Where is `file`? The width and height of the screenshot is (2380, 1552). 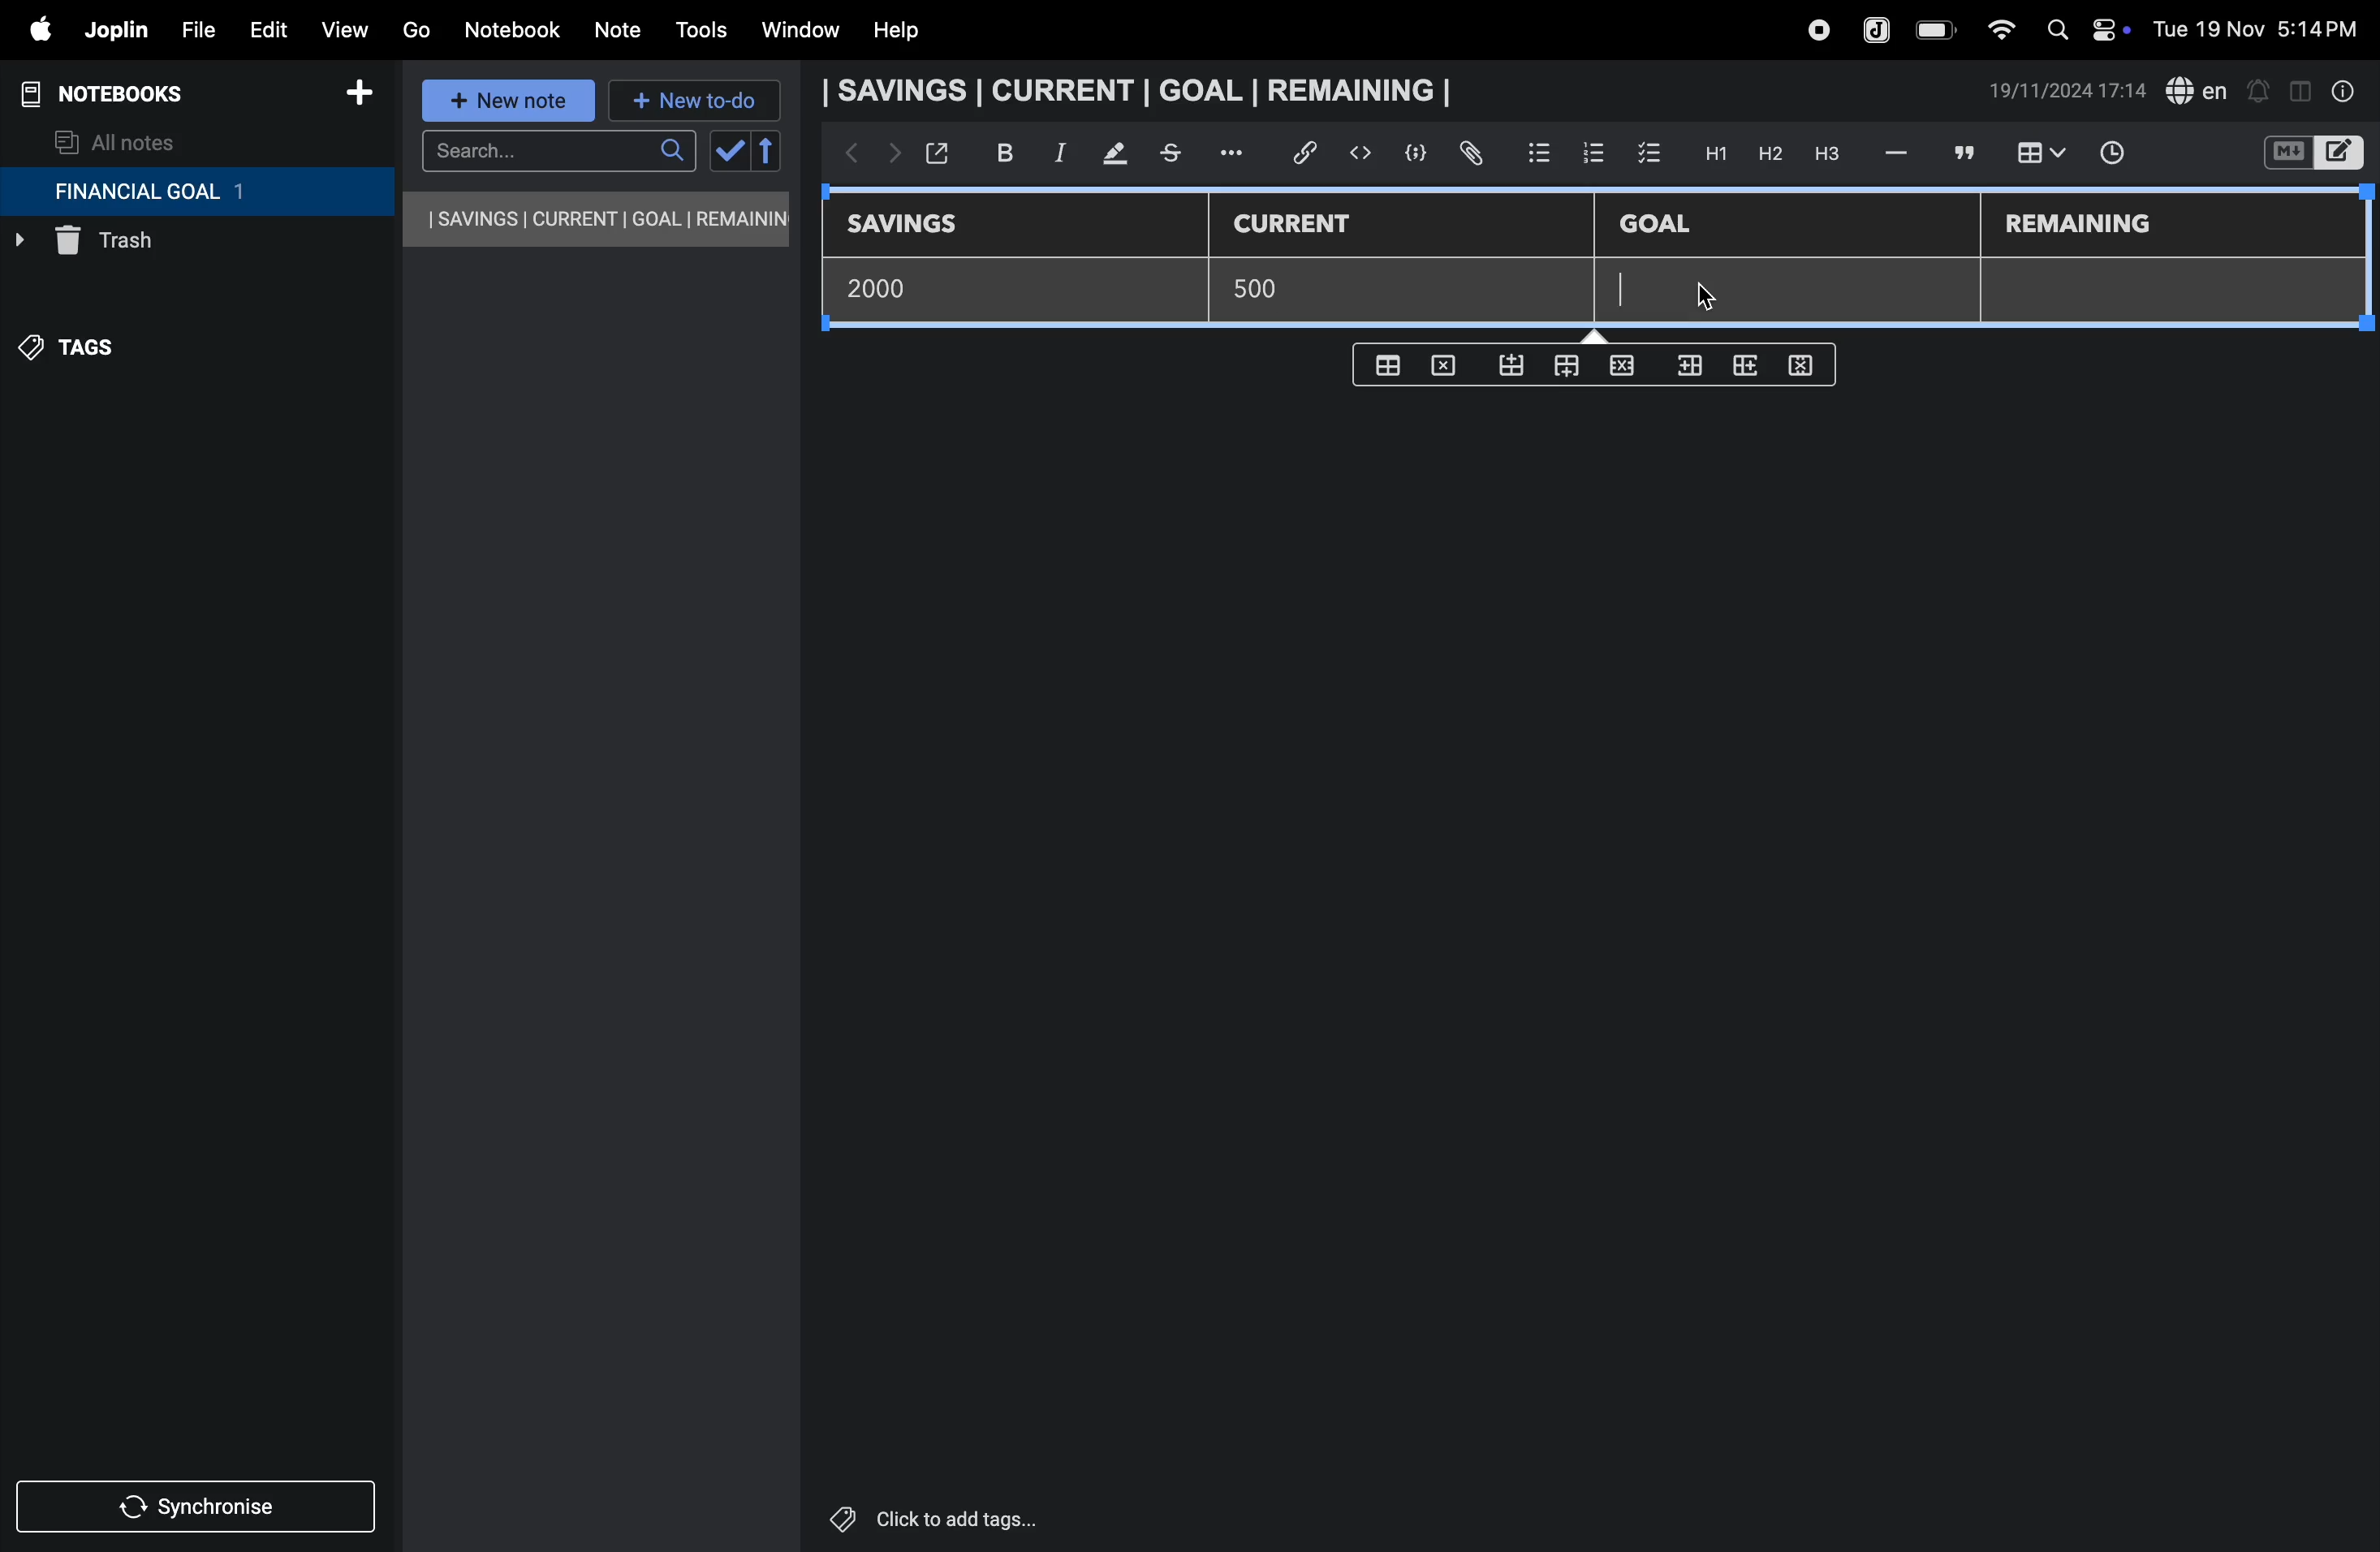 file is located at coordinates (191, 27).